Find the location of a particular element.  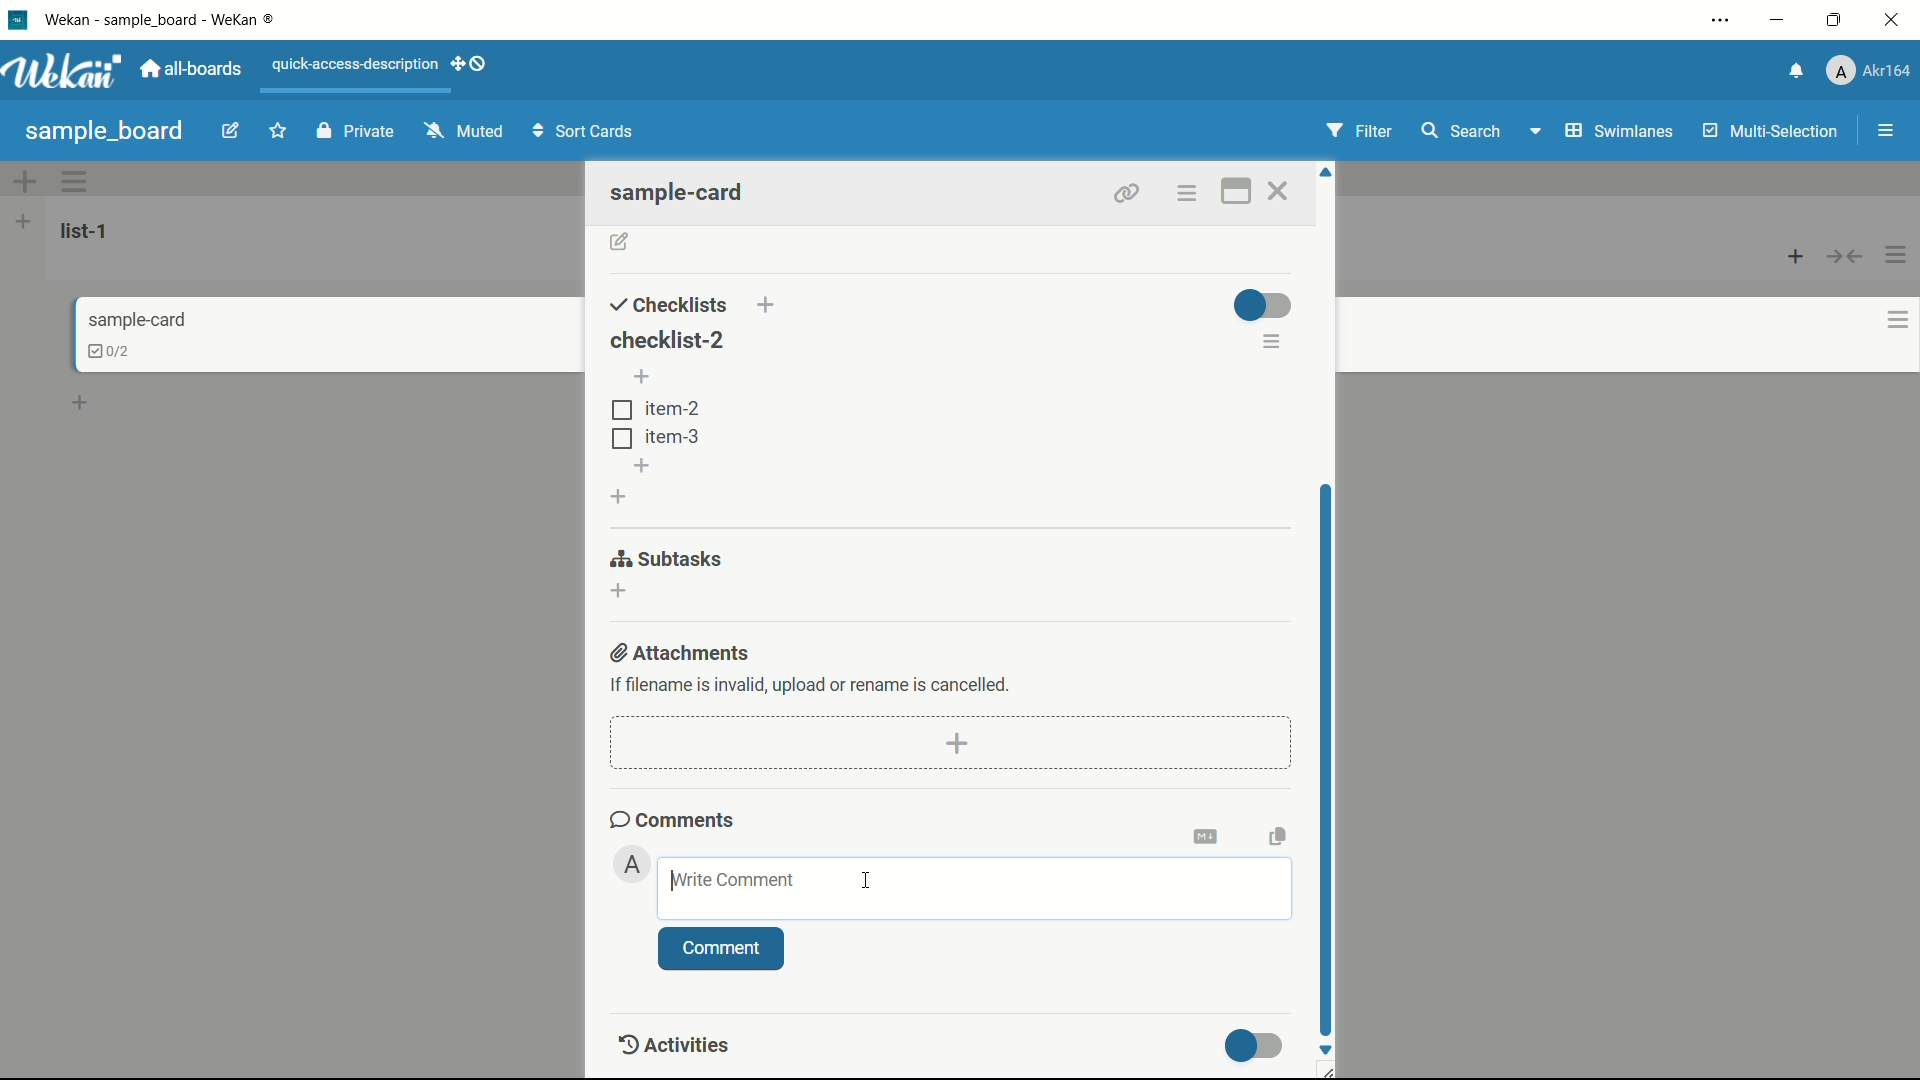

show-desktop-drag-handles is located at coordinates (471, 66).